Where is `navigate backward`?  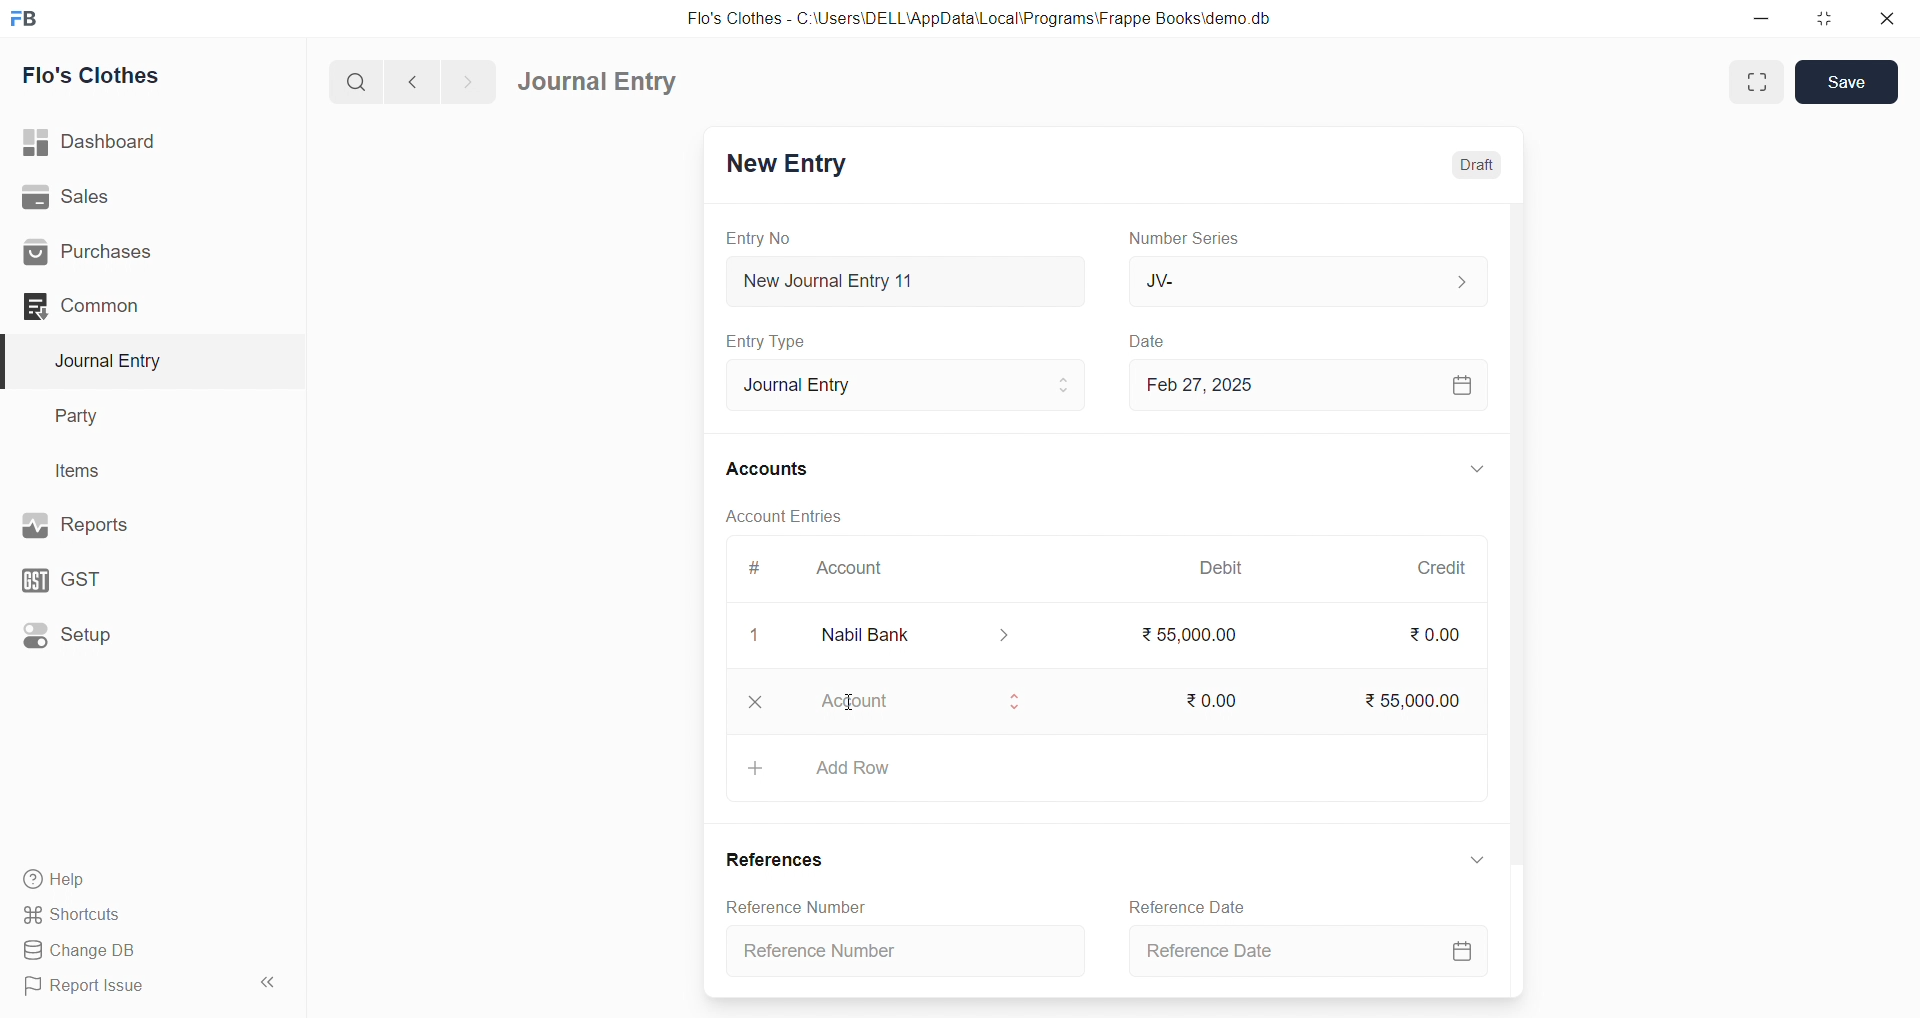
navigate backward is located at coordinates (415, 83).